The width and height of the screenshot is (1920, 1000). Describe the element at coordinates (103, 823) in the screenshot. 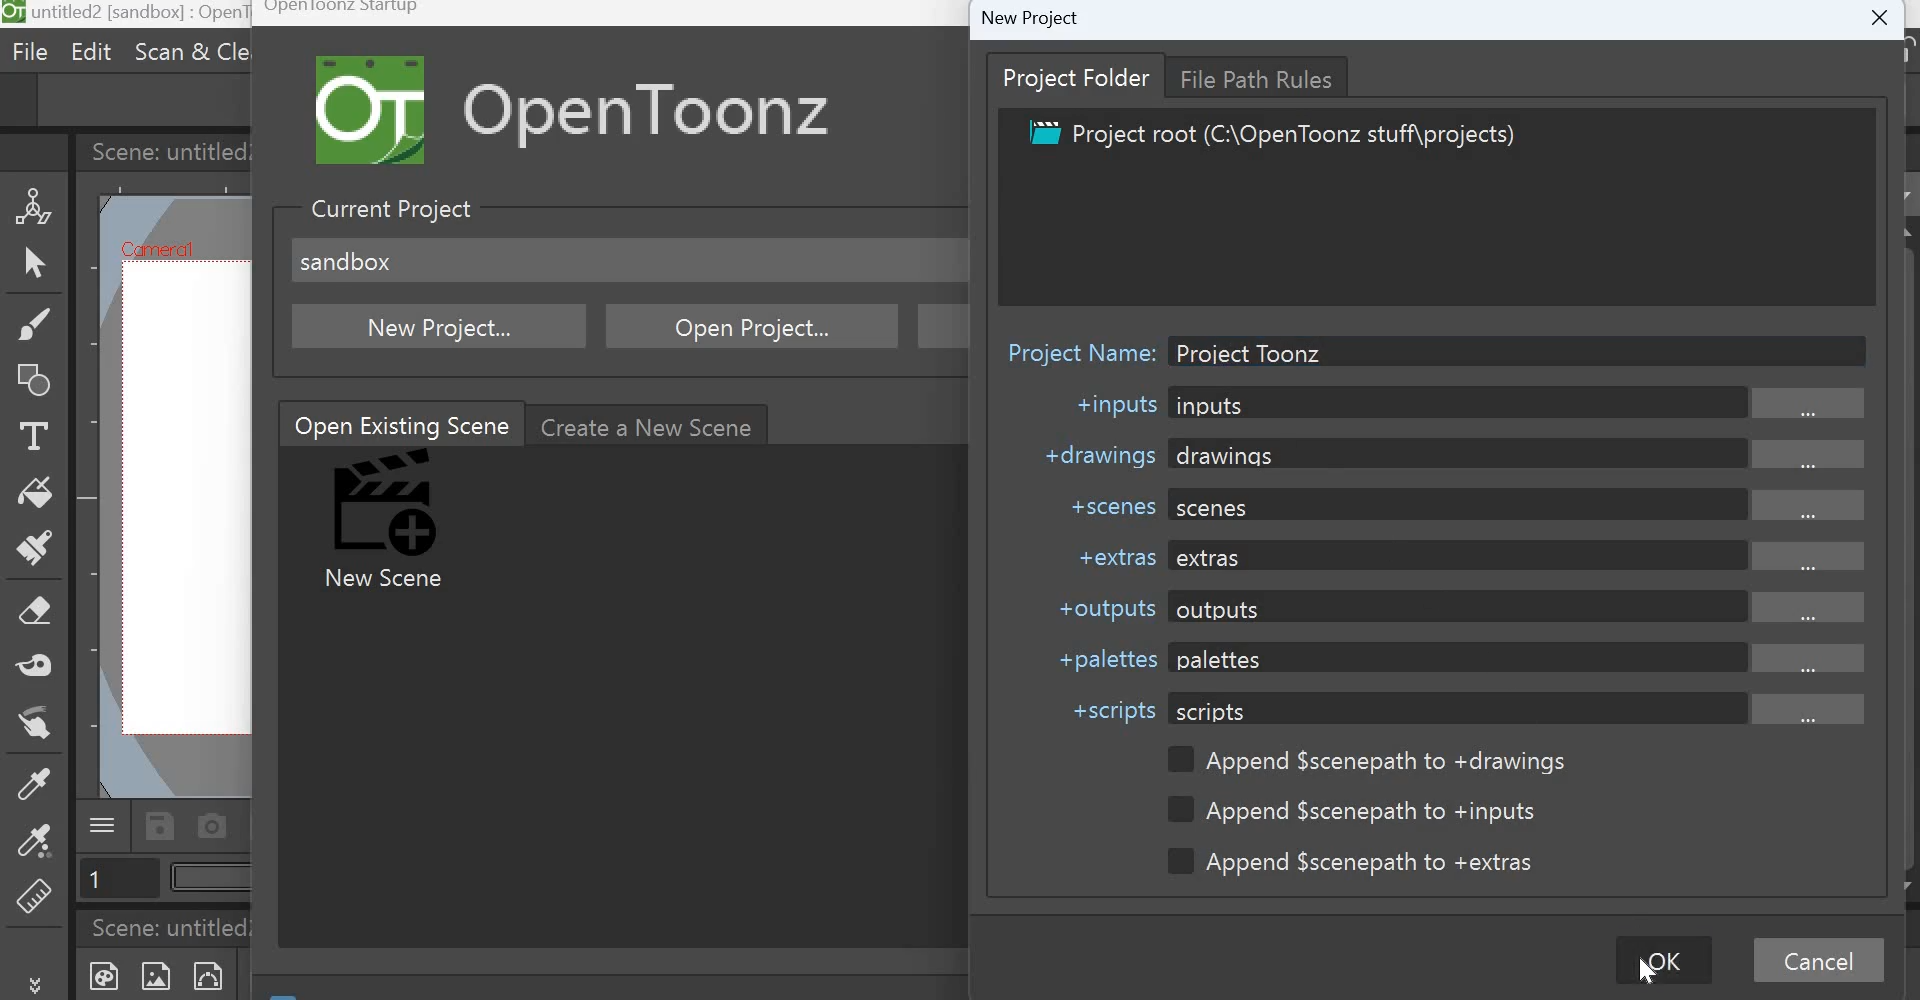

I see `Menu` at that location.